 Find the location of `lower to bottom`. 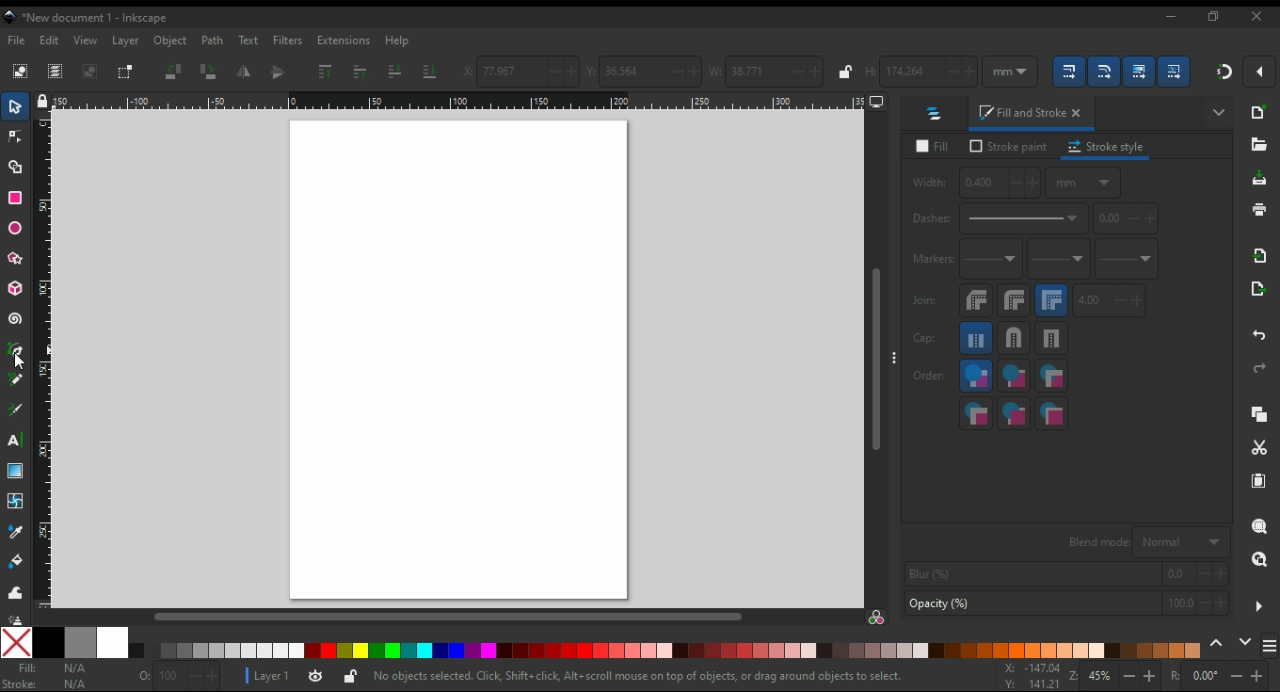

lower to bottom is located at coordinates (432, 72).